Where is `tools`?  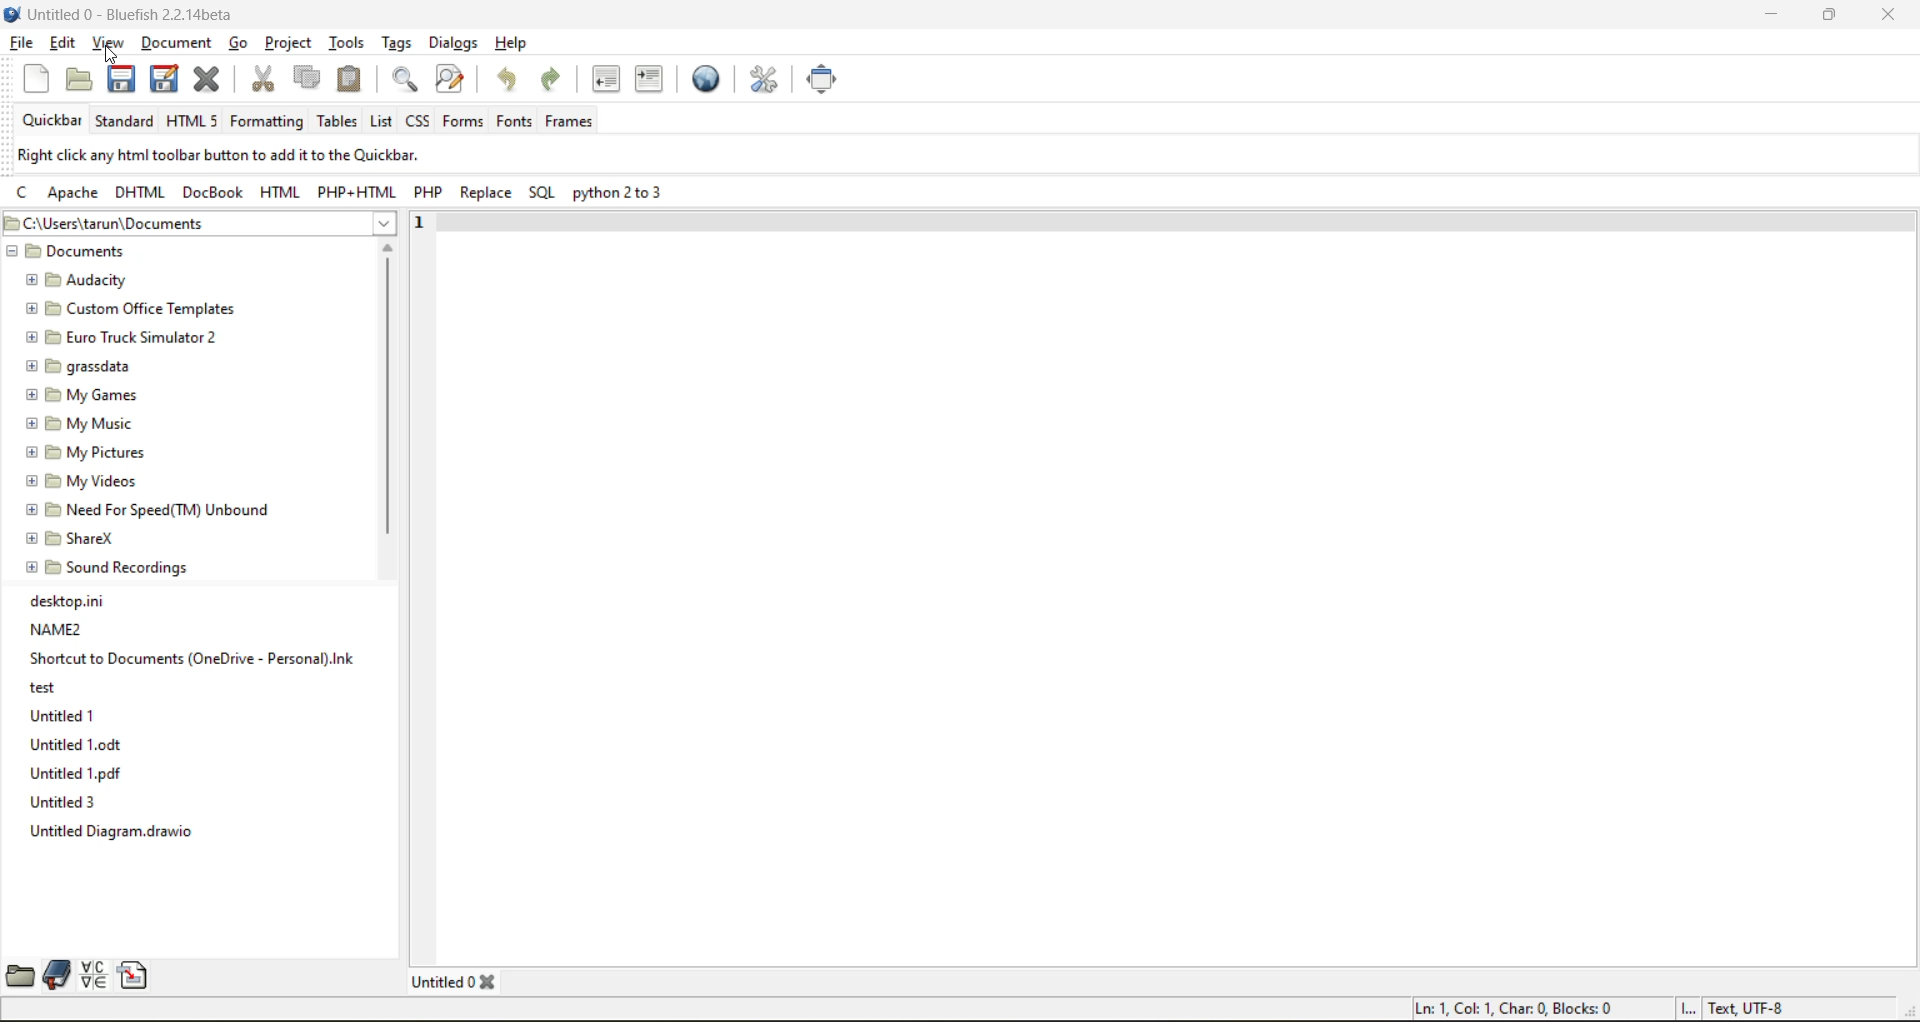 tools is located at coordinates (346, 45).